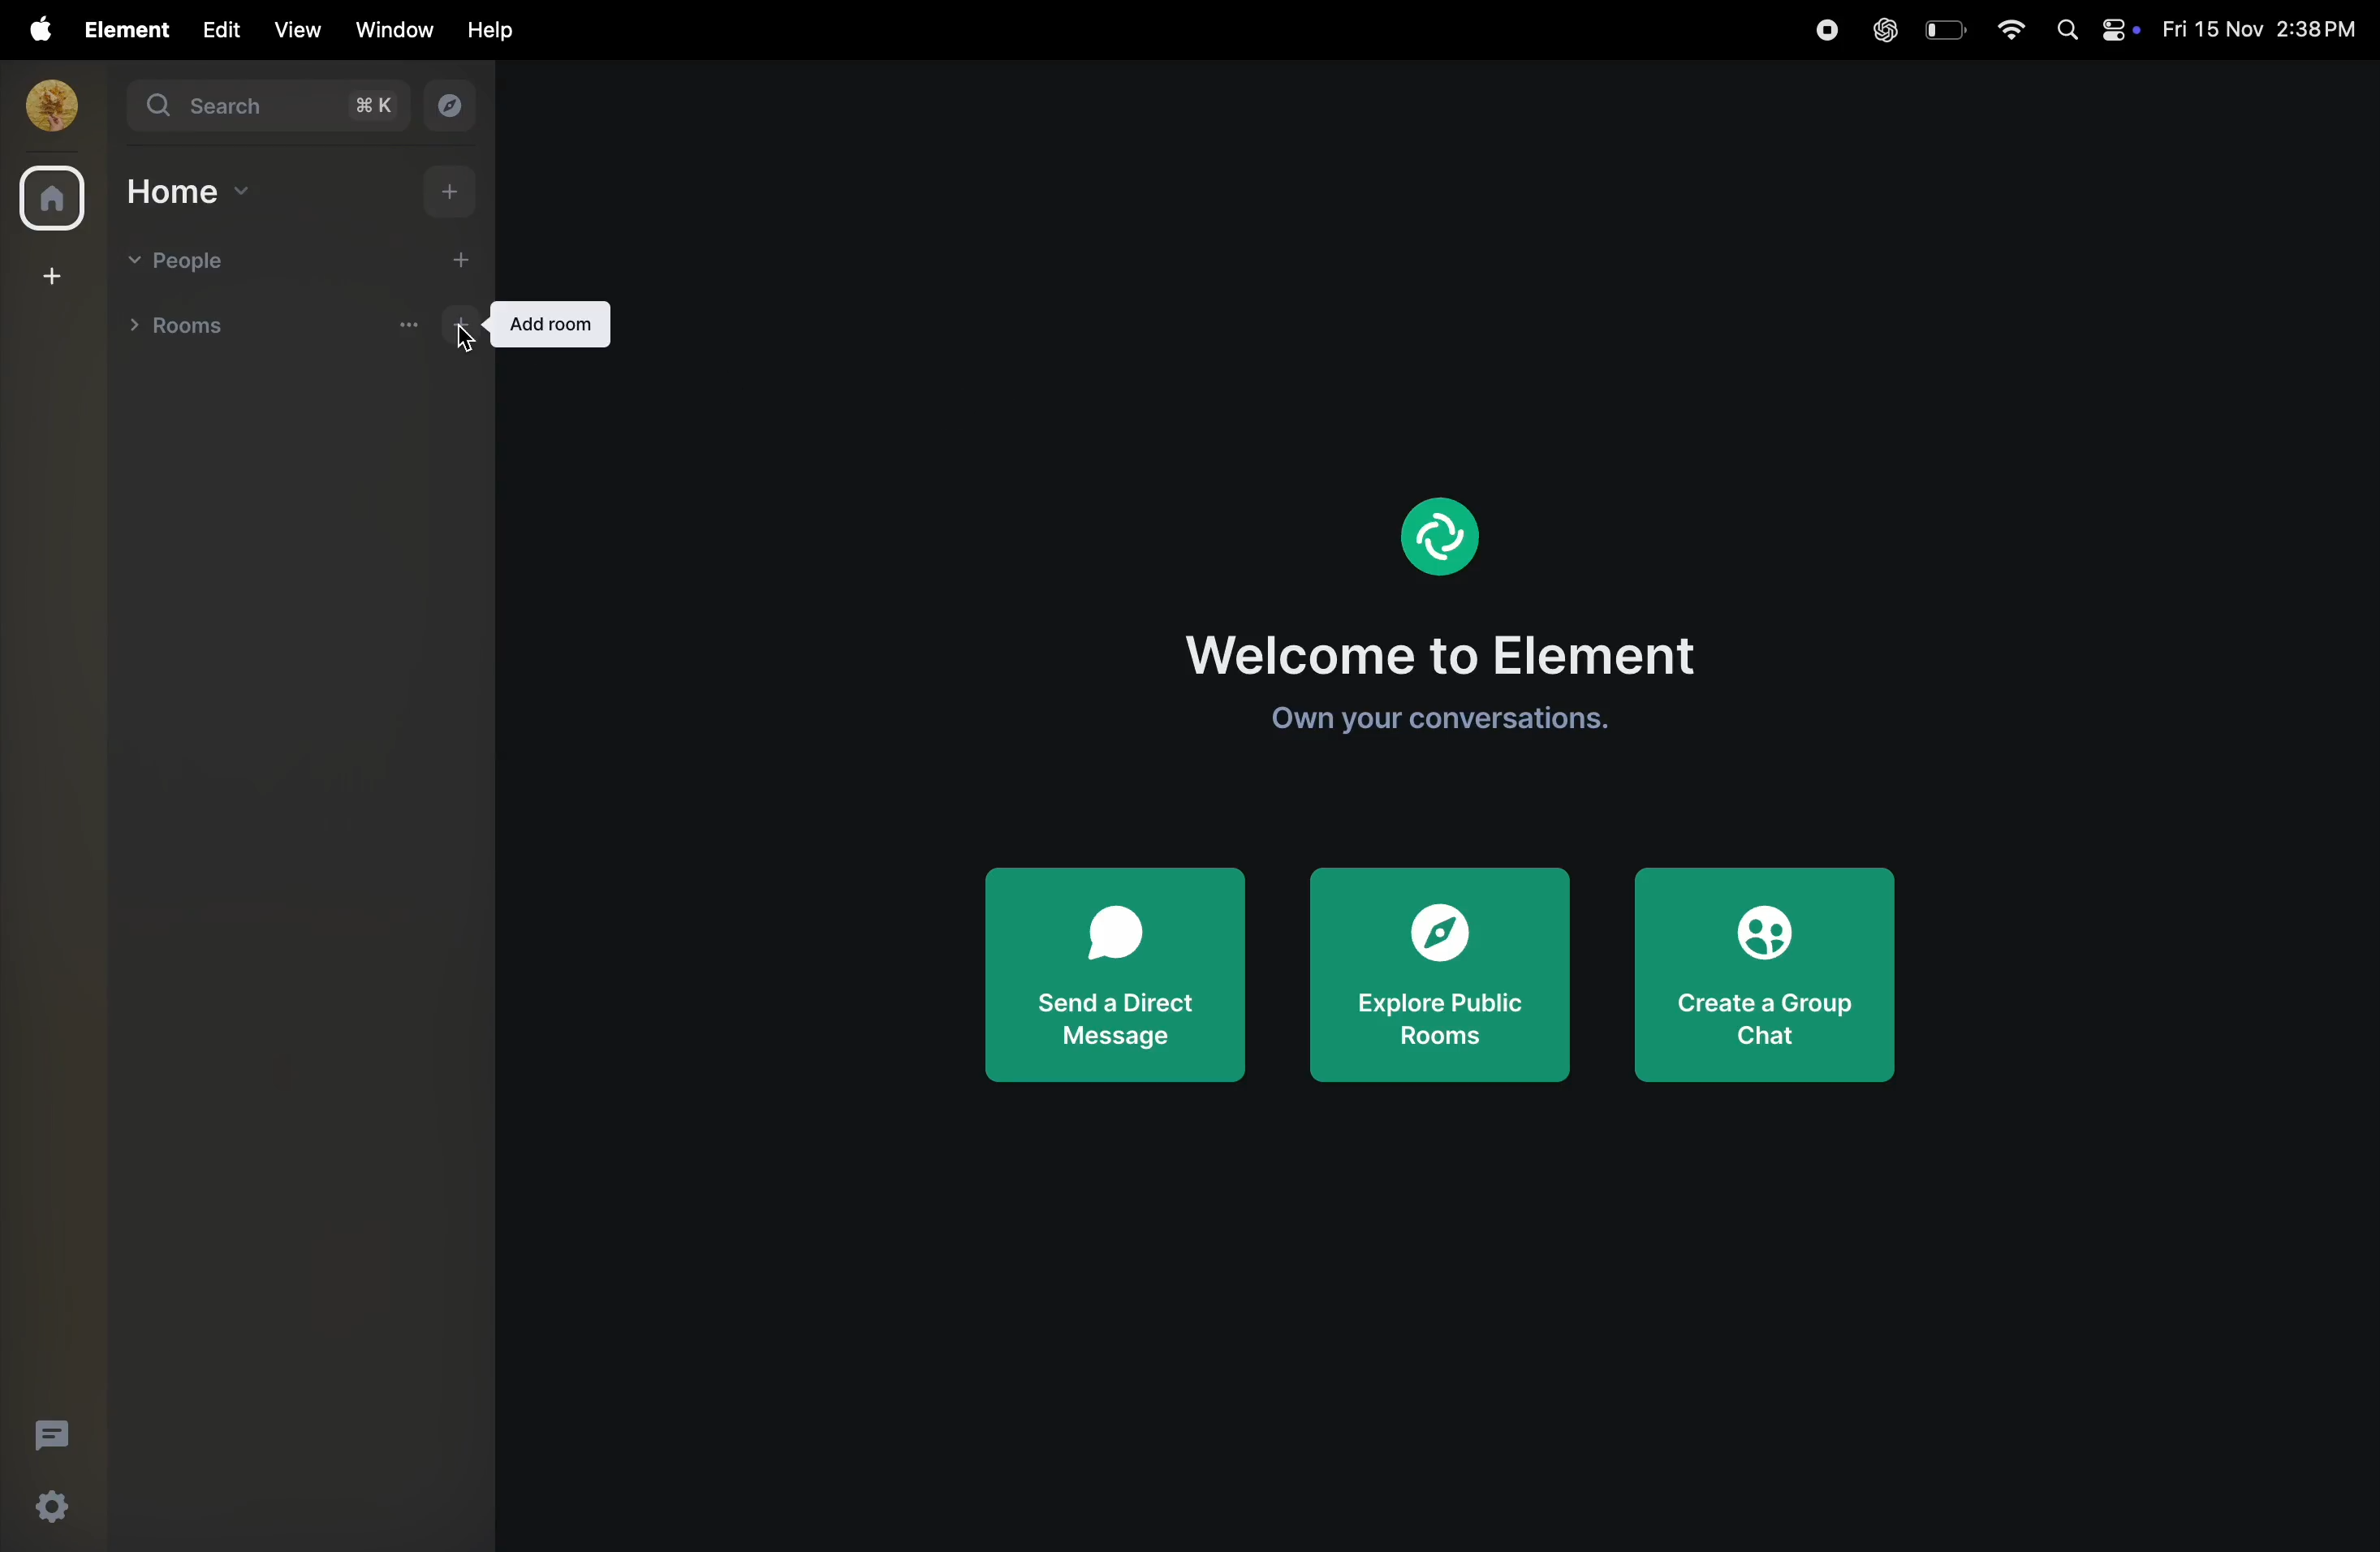 Image resolution: width=2380 pixels, height=1552 pixels. I want to click on more options, so click(409, 326).